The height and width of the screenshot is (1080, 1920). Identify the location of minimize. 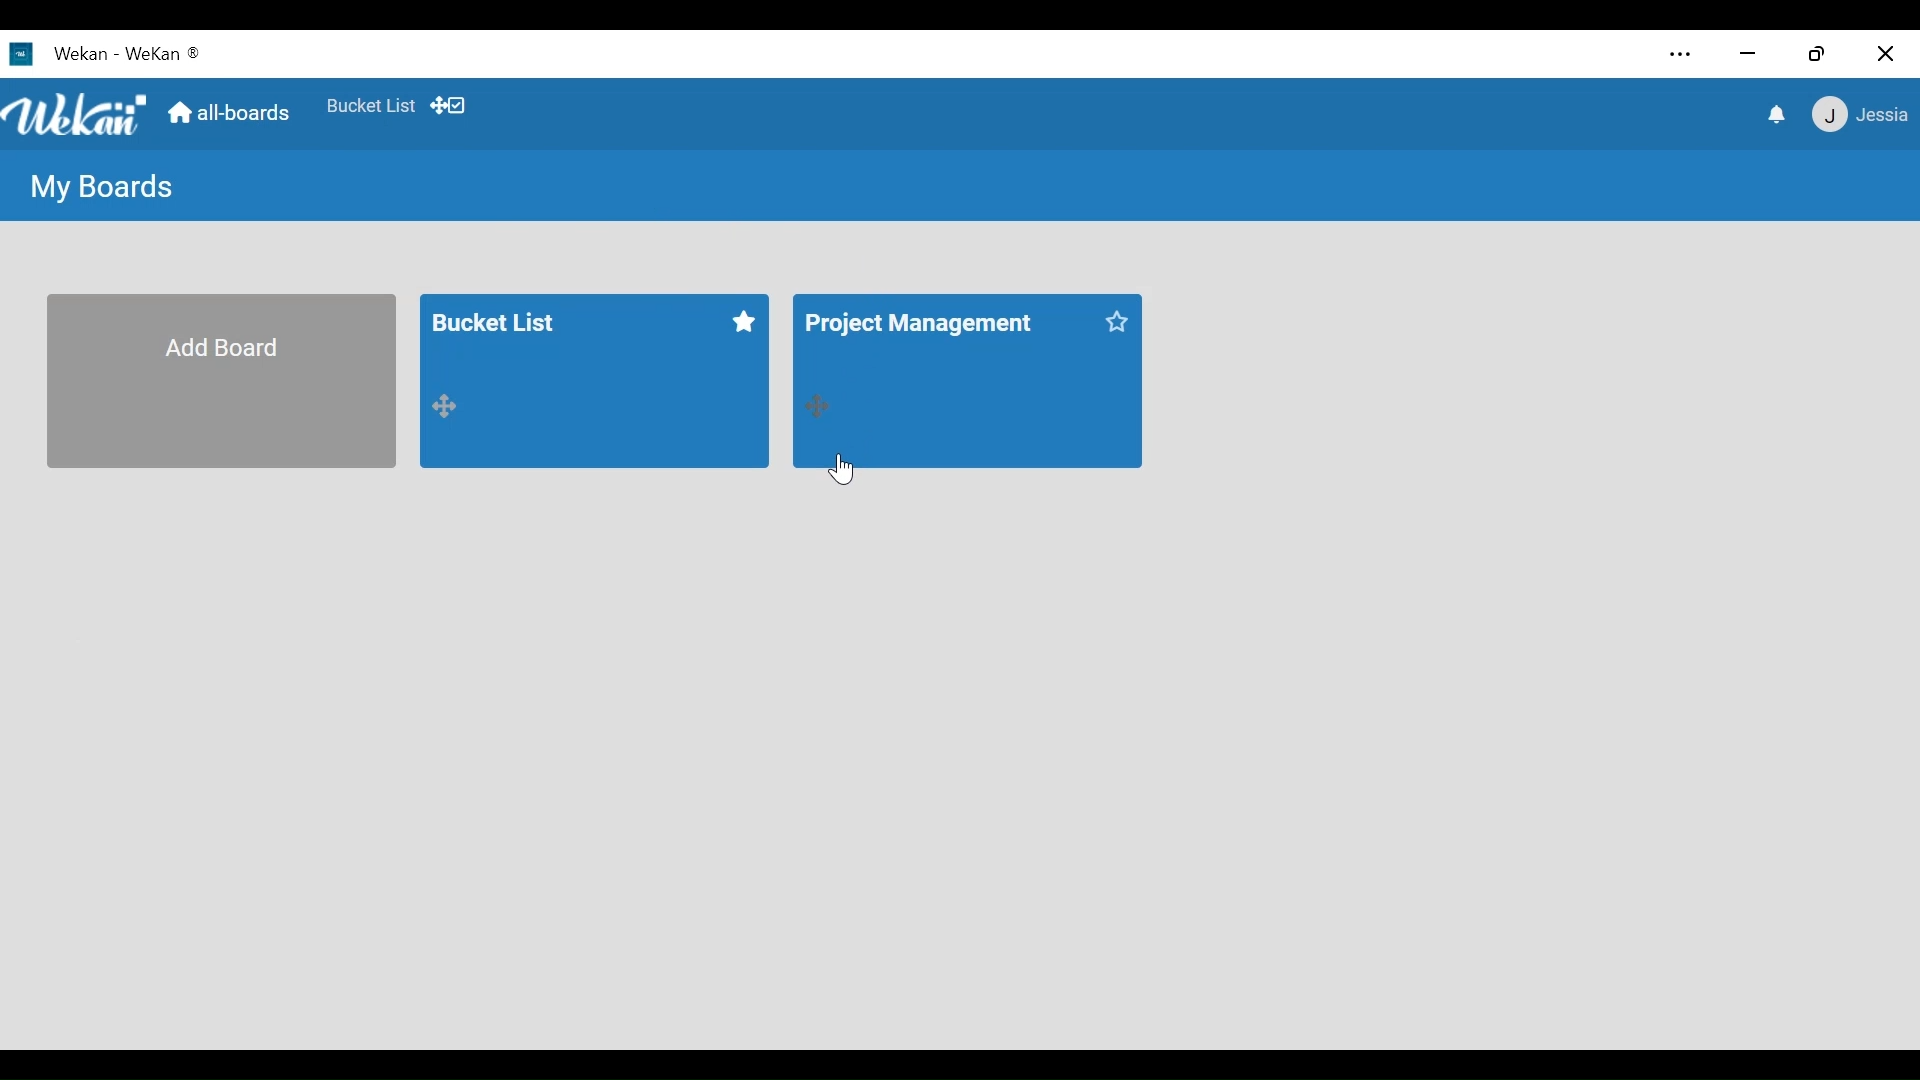
(1749, 53).